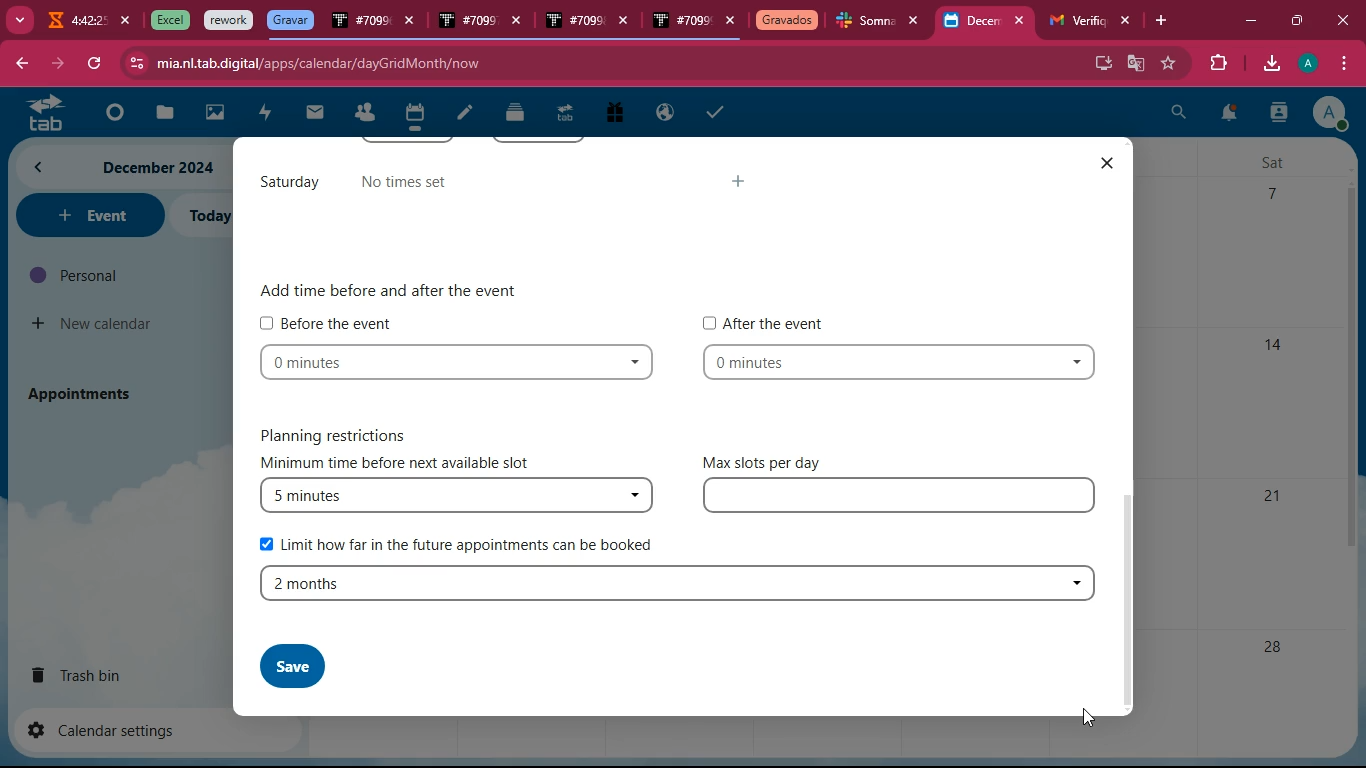 The image size is (1366, 768). Describe the element at coordinates (743, 179) in the screenshot. I see `more` at that location.